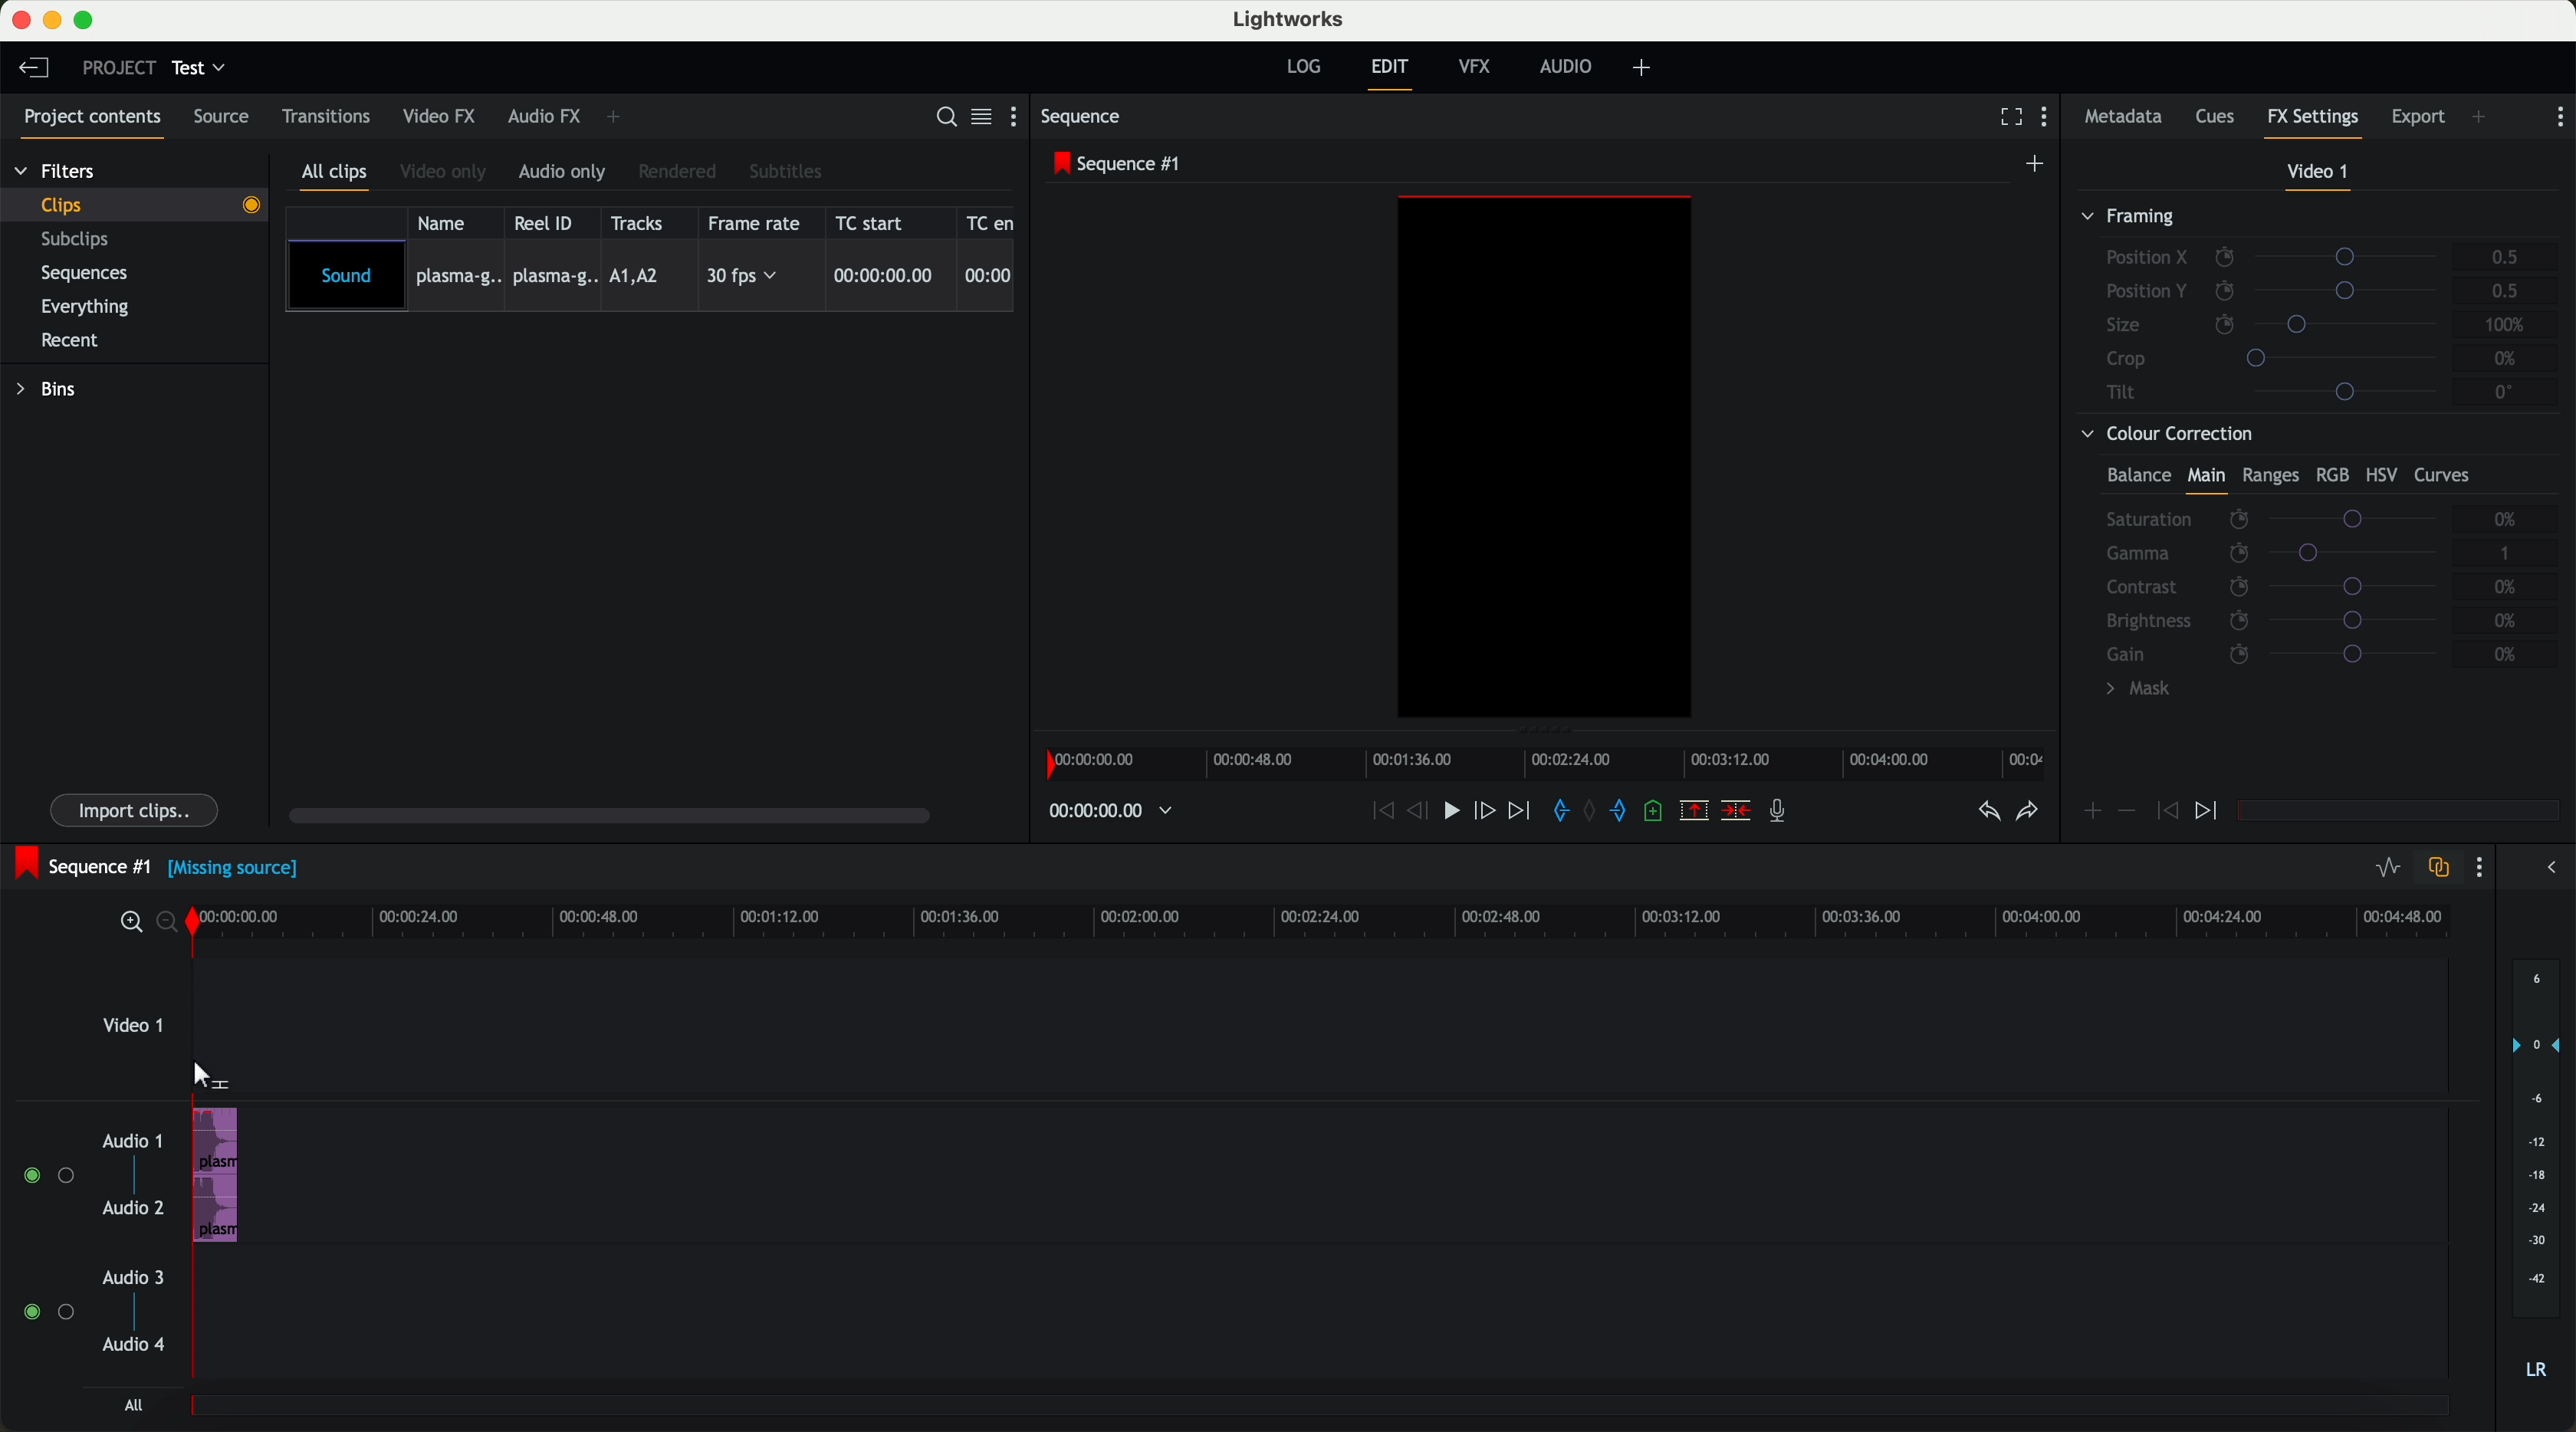 The height and width of the screenshot is (1432, 2576). What do you see at coordinates (2037, 163) in the screenshot?
I see `create a new sequence` at bounding box center [2037, 163].